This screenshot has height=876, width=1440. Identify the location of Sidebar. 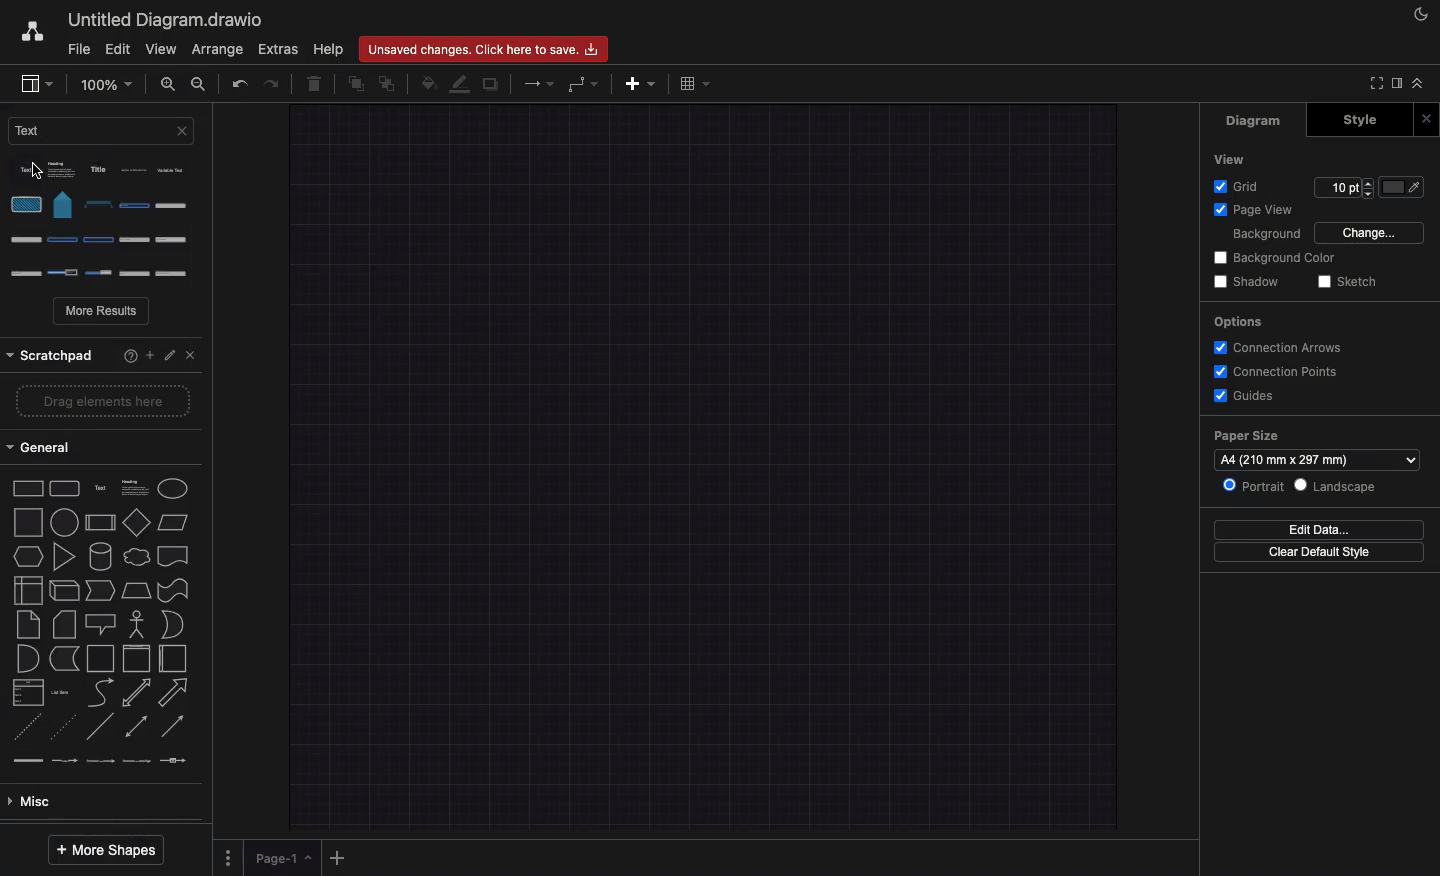
(1395, 84).